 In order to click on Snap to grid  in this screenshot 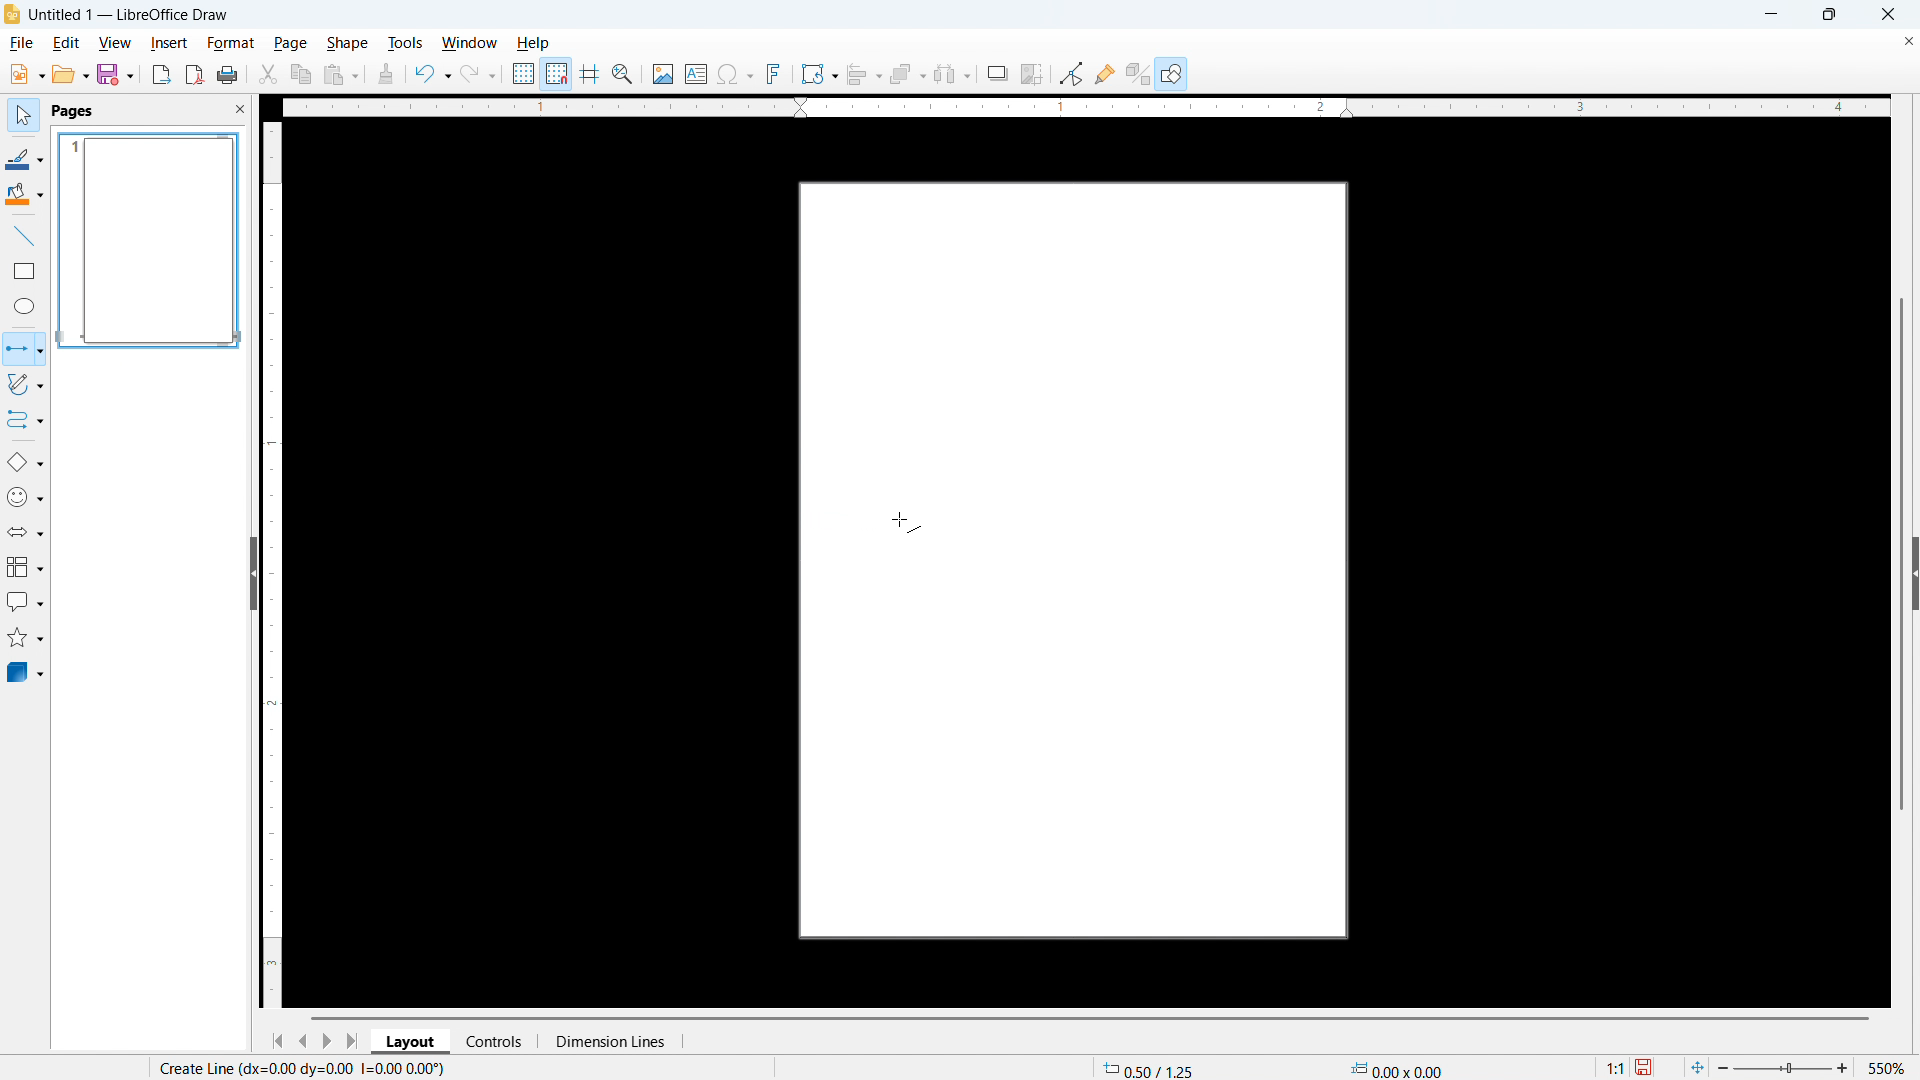, I will do `click(557, 74)`.